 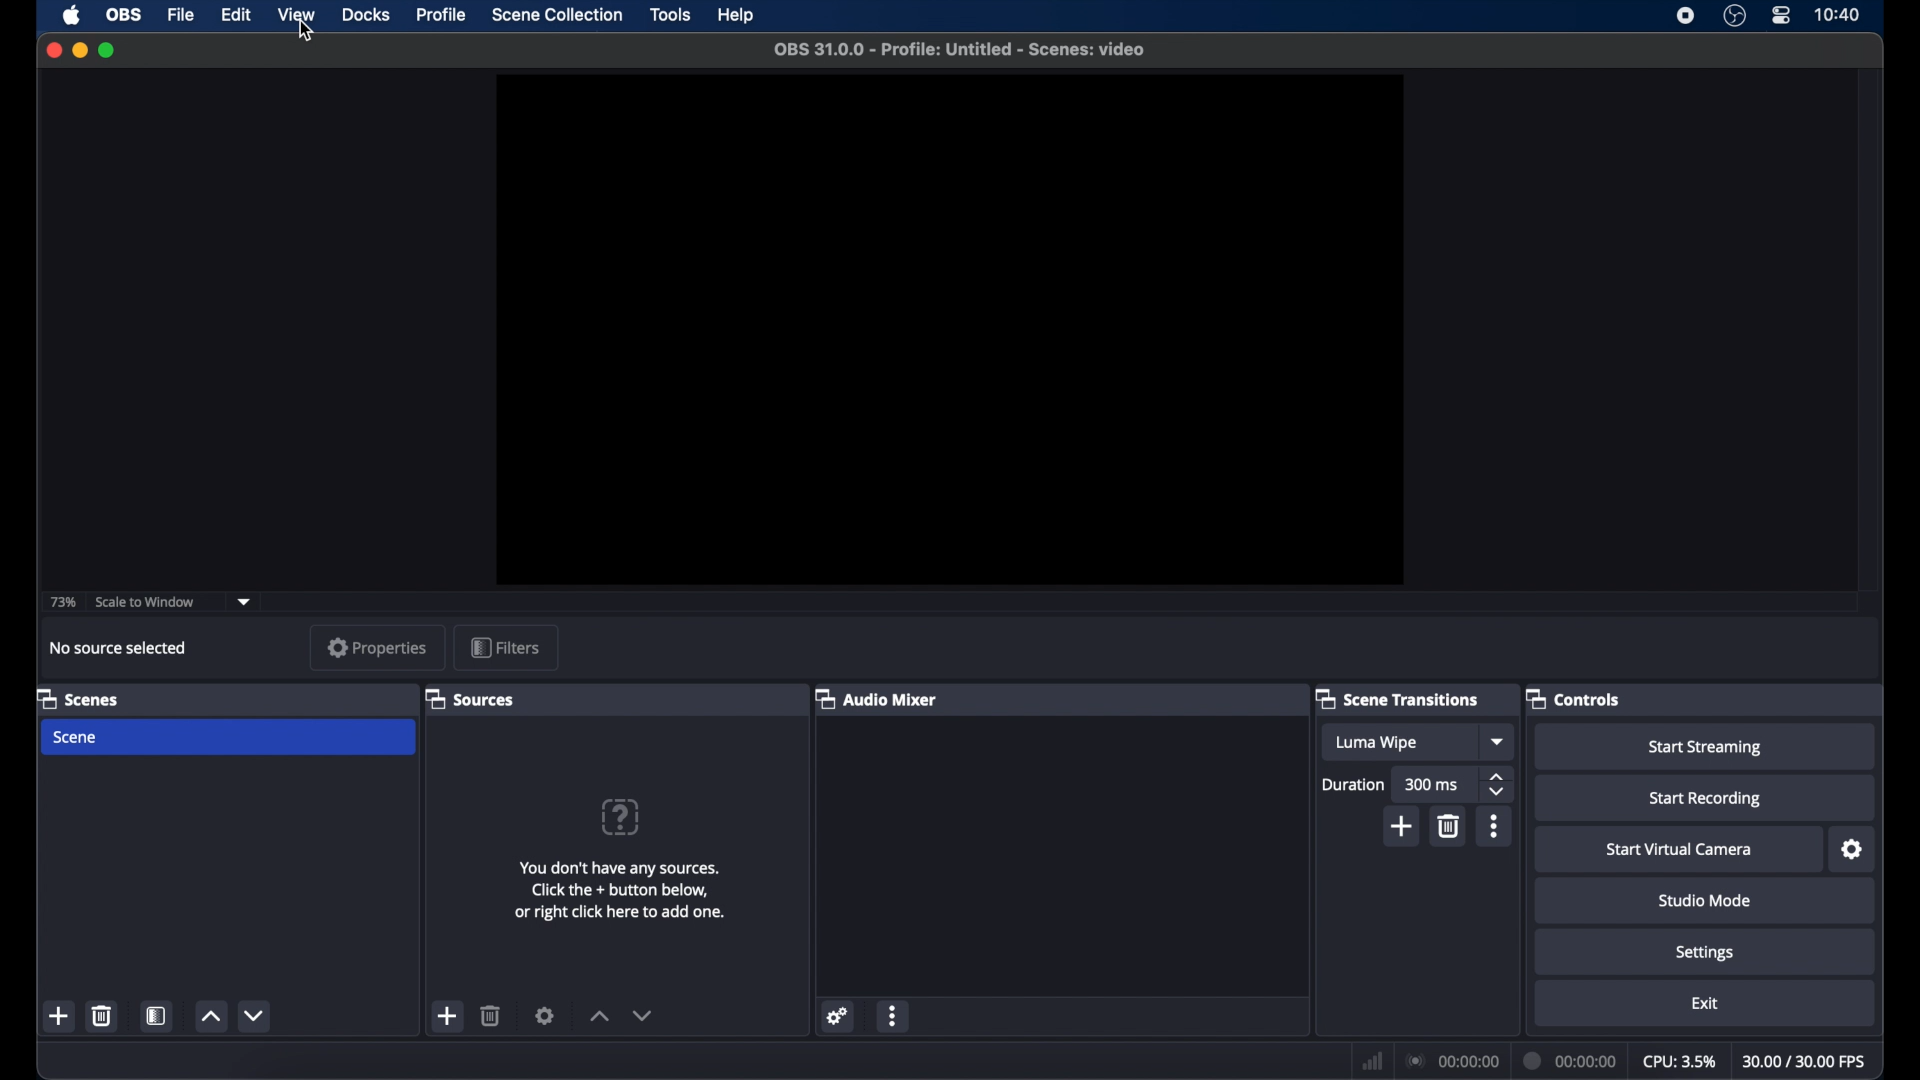 I want to click on audio mixer, so click(x=877, y=698).